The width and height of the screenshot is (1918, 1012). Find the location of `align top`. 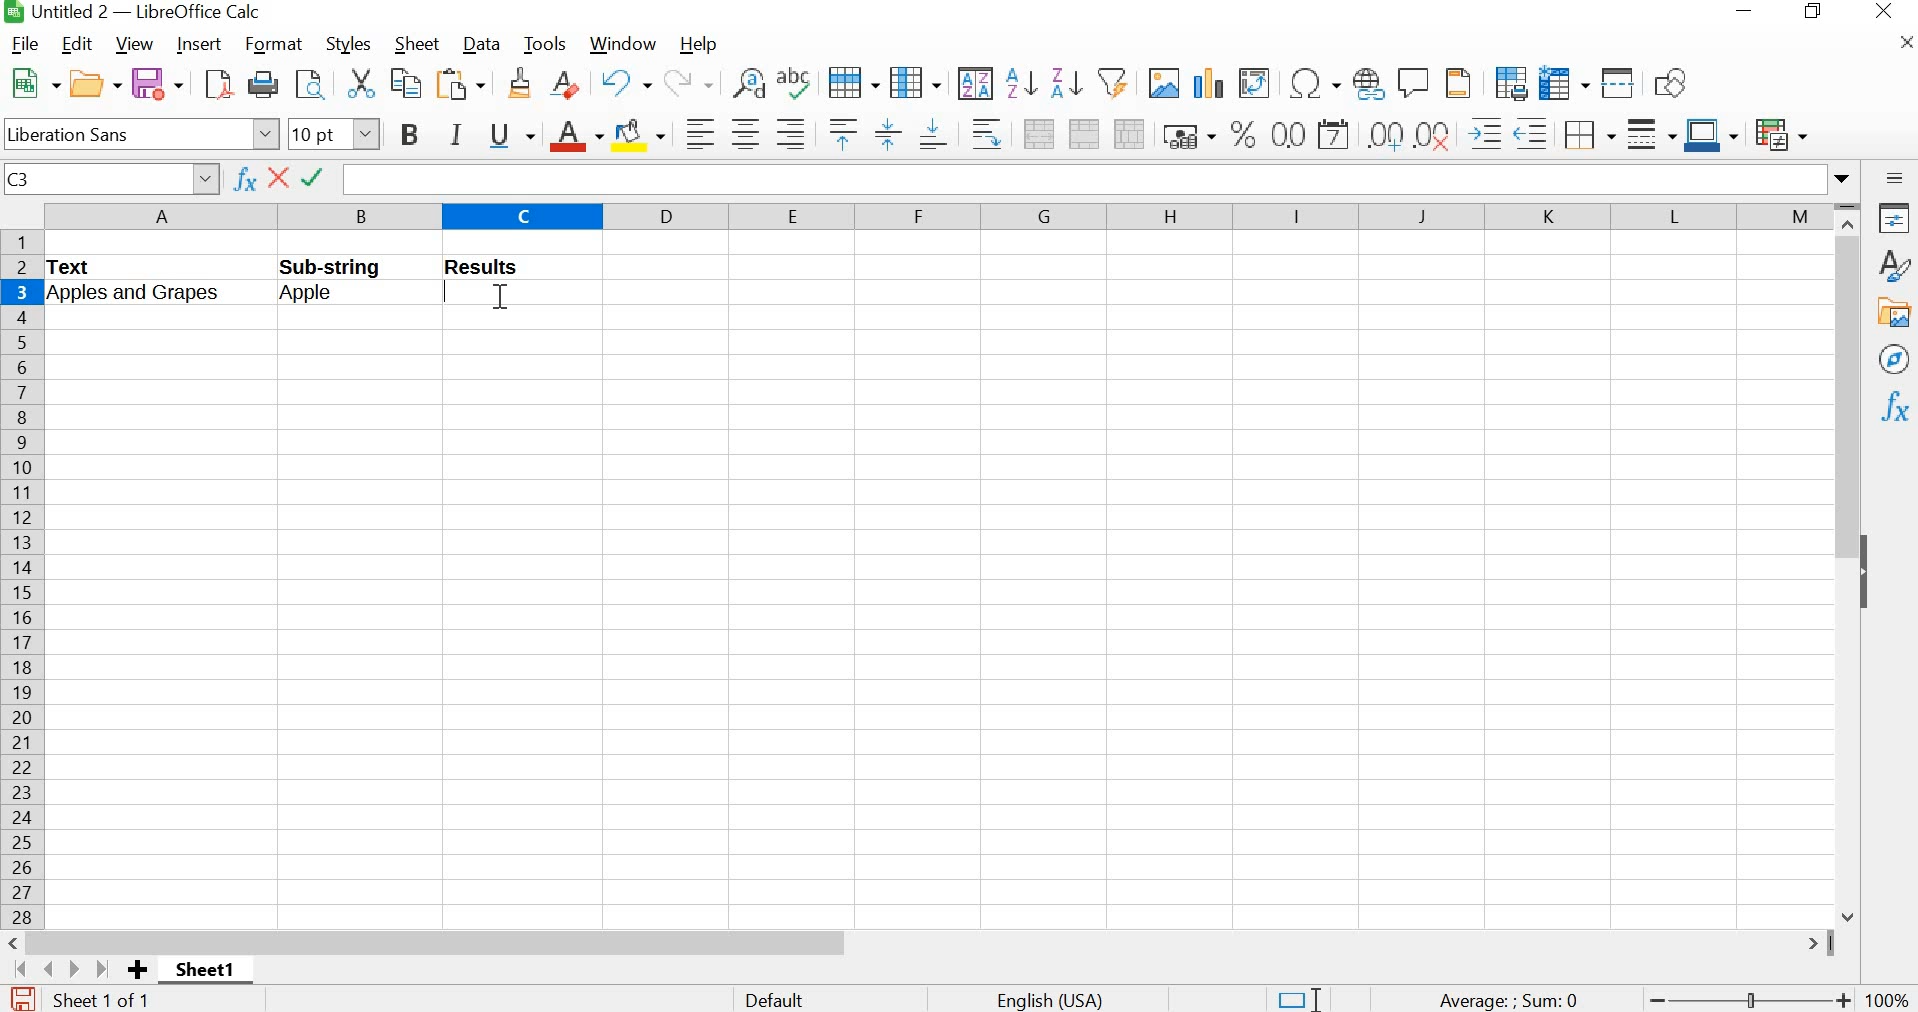

align top is located at coordinates (841, 135).